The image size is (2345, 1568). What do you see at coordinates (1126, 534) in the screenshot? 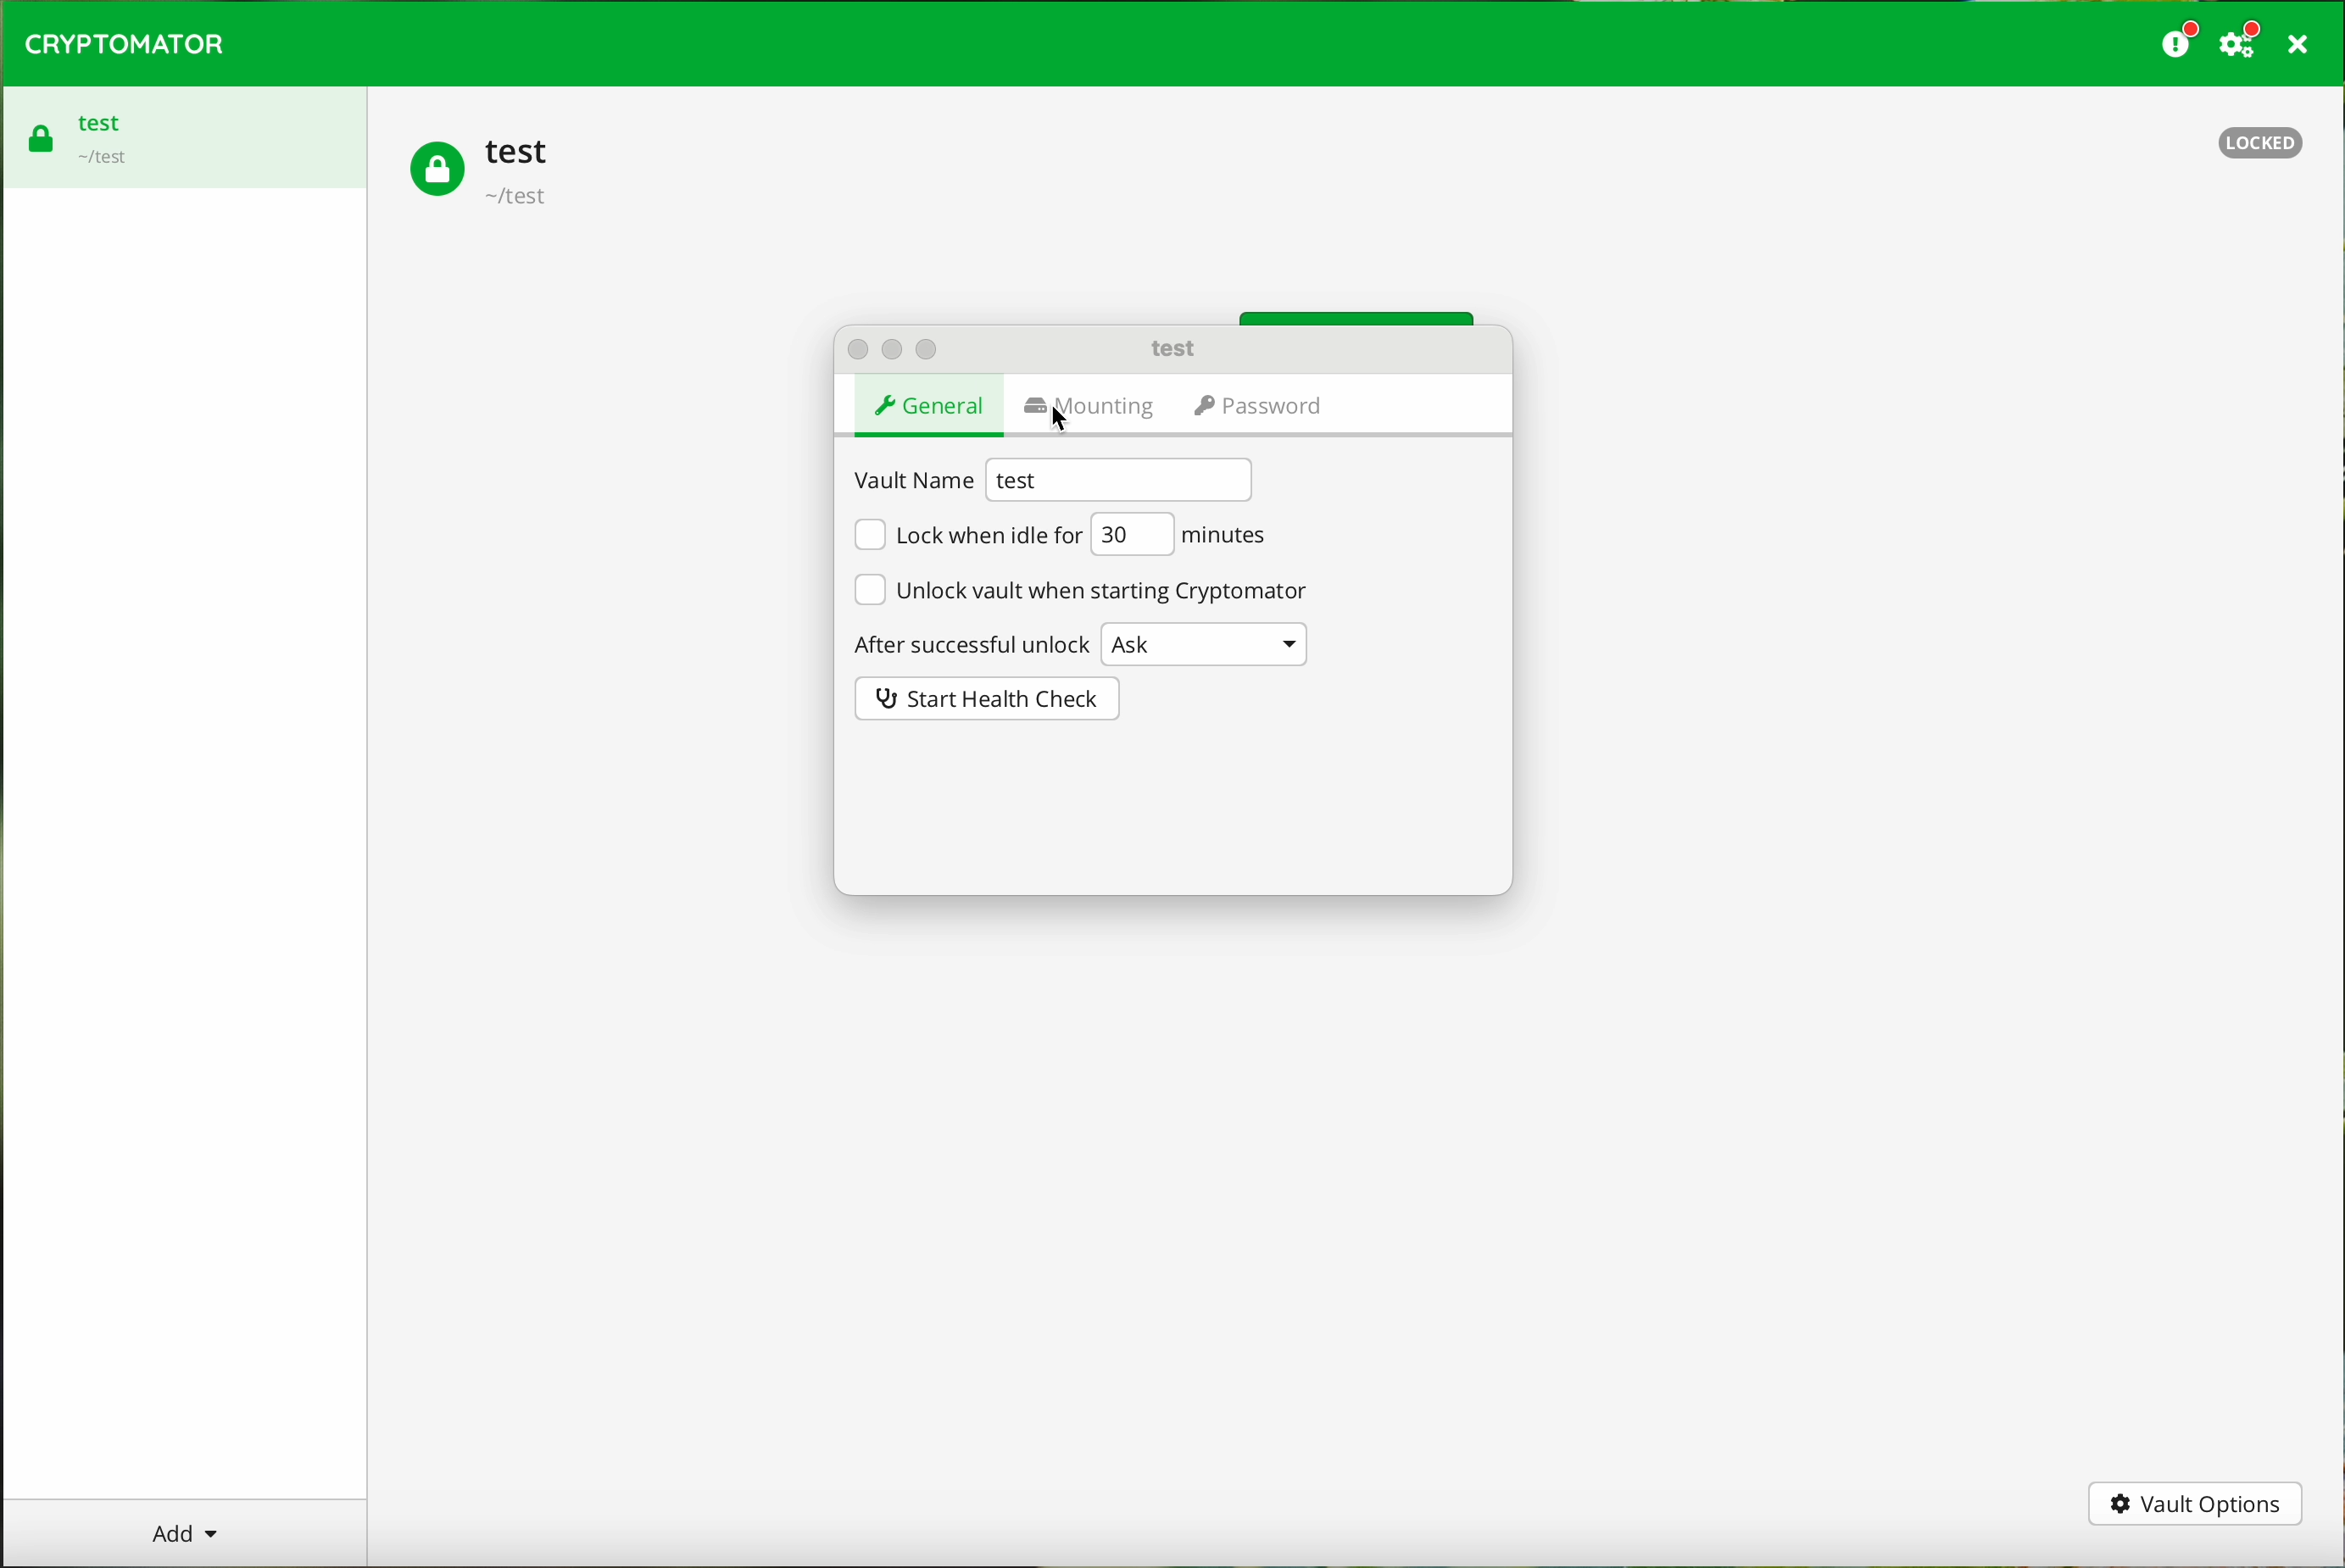
I see `30` at bounding box center [1126, 534].